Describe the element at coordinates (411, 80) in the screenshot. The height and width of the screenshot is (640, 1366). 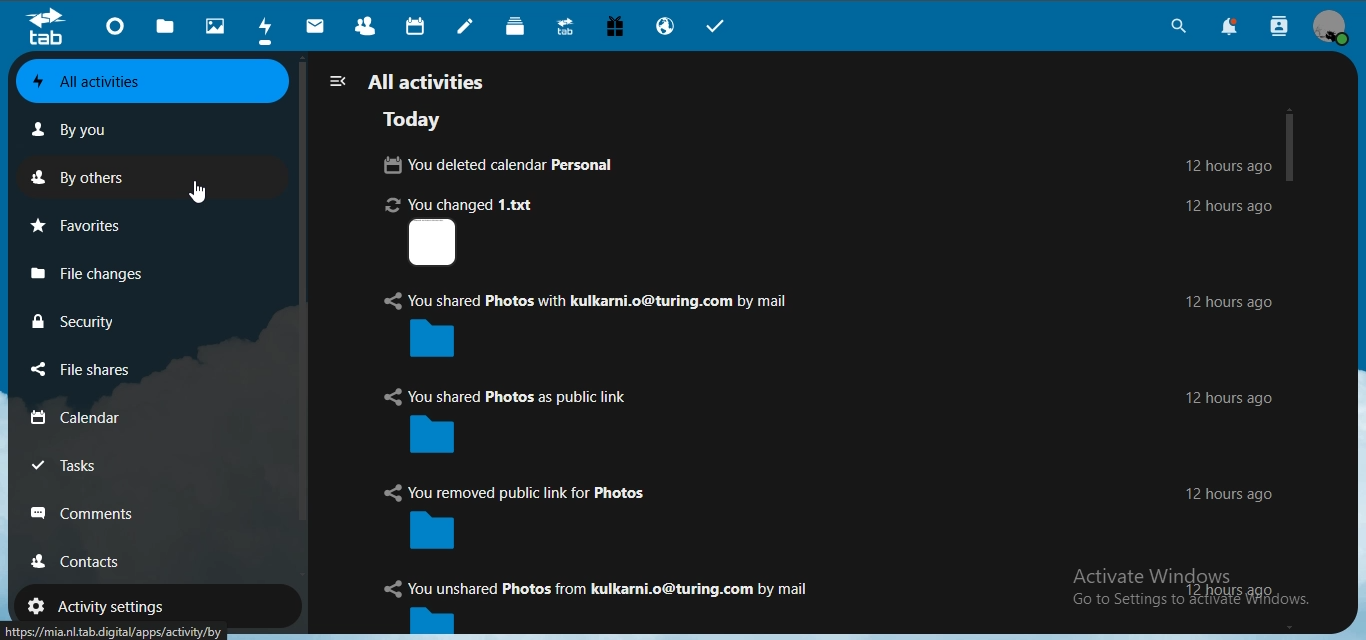
I see `all activities` at that location.